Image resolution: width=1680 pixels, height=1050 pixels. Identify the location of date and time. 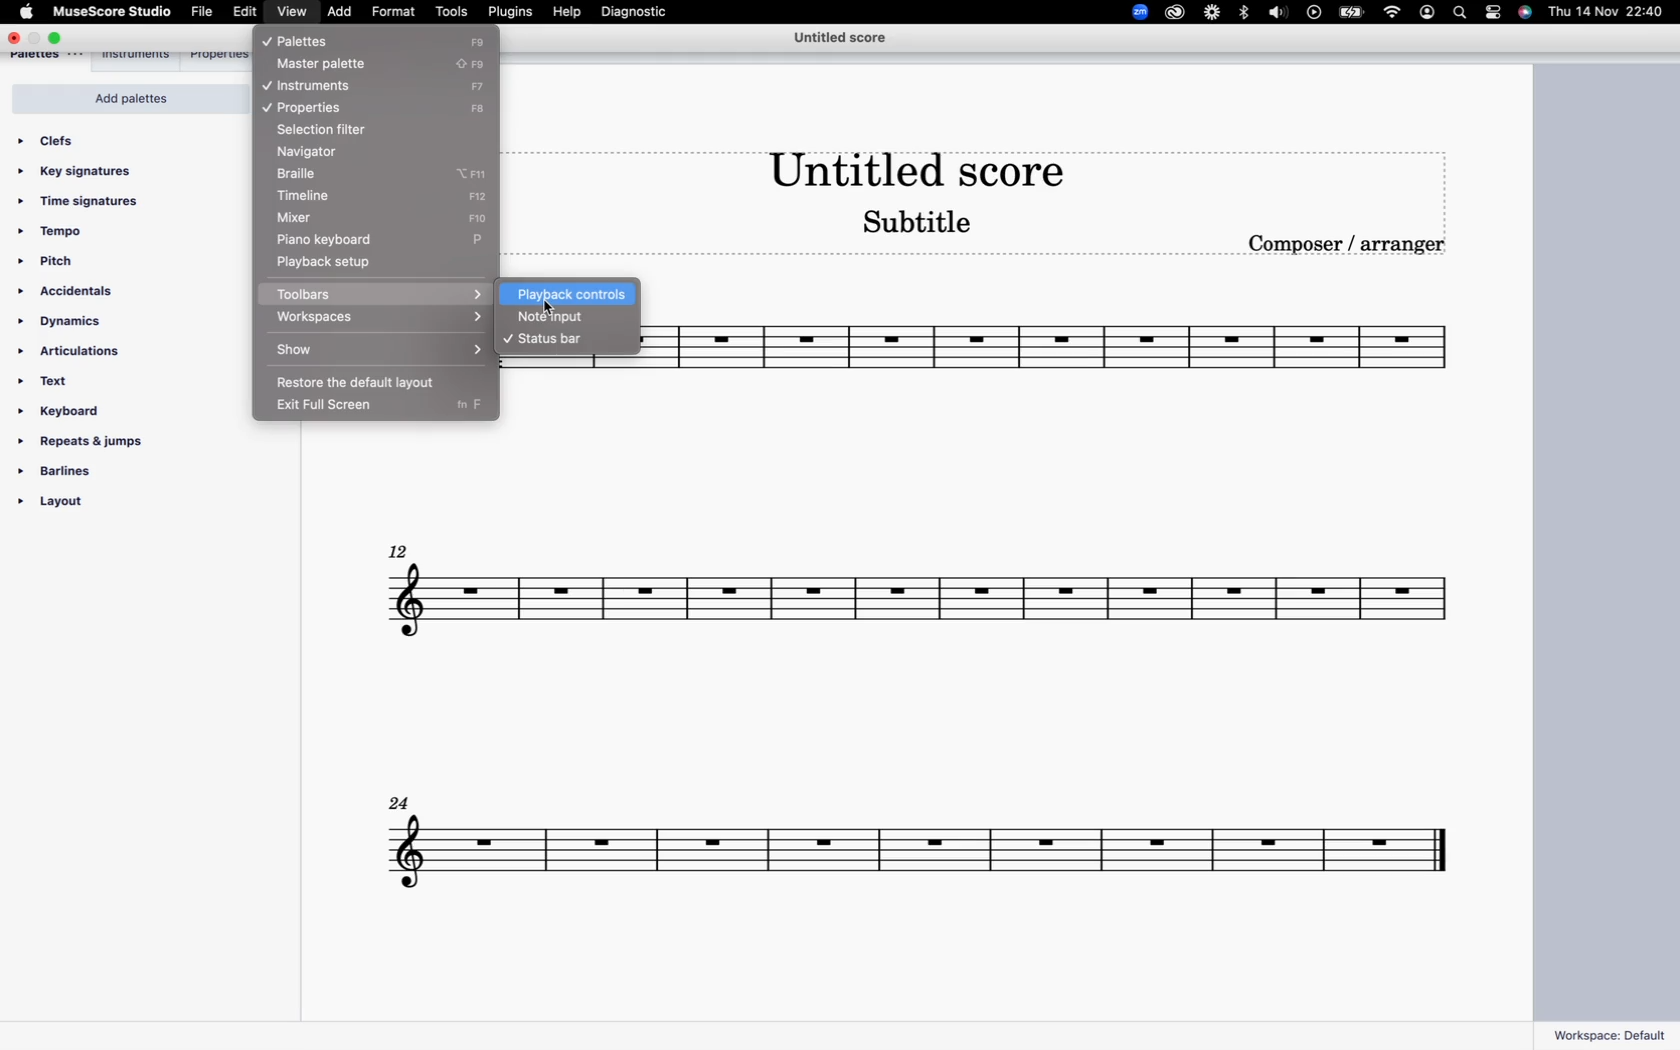
(1608, 13).